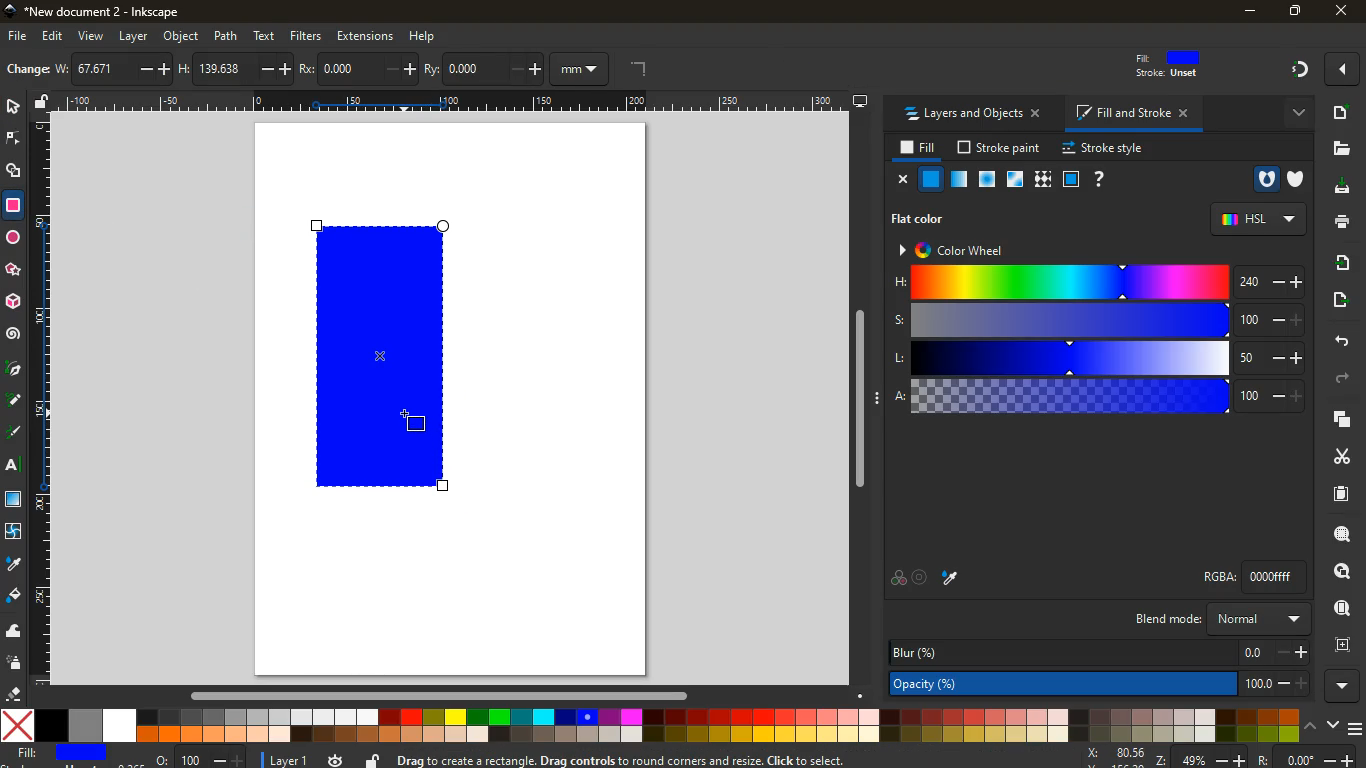 The width and height of the screenshot is (1366, 768). I want to click on maximize, so click(1293, 10).